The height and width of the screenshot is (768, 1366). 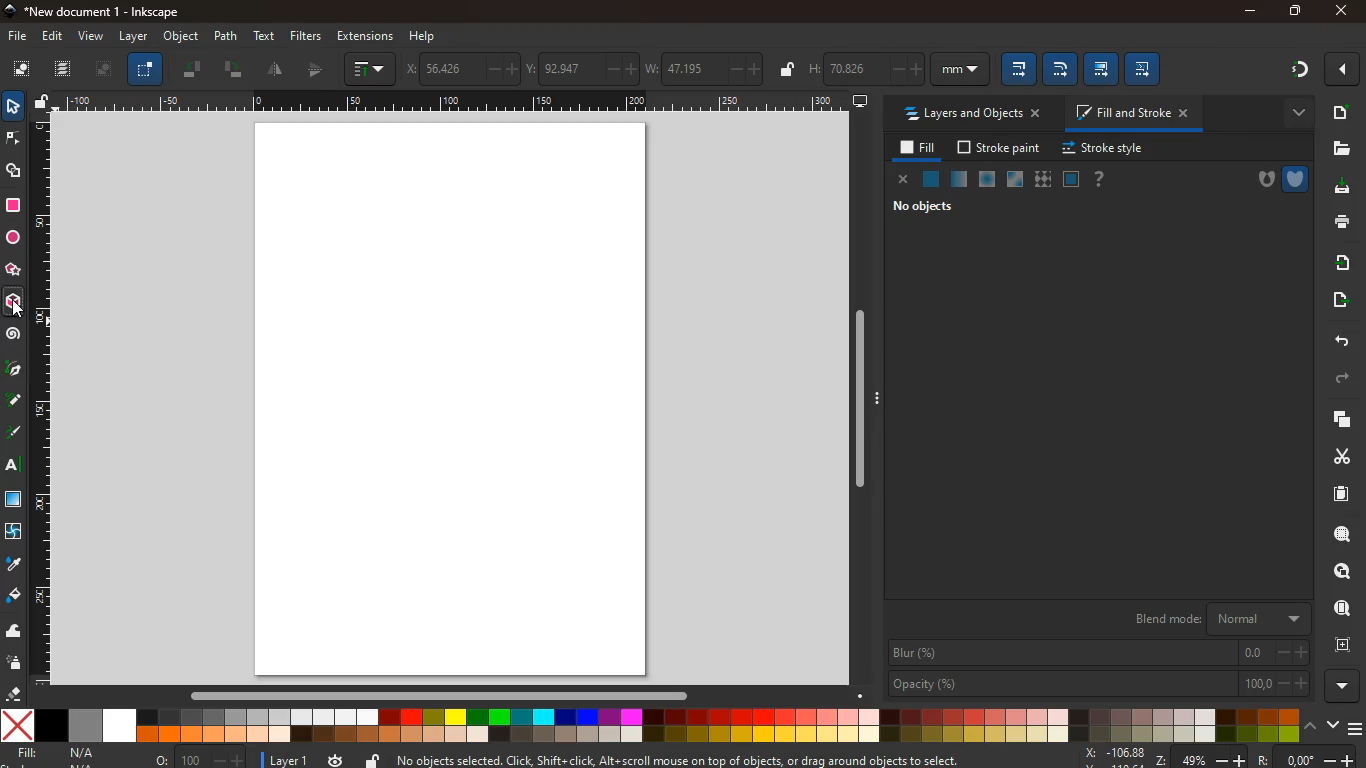 I want to click on Down, so click(x=861, y=696).